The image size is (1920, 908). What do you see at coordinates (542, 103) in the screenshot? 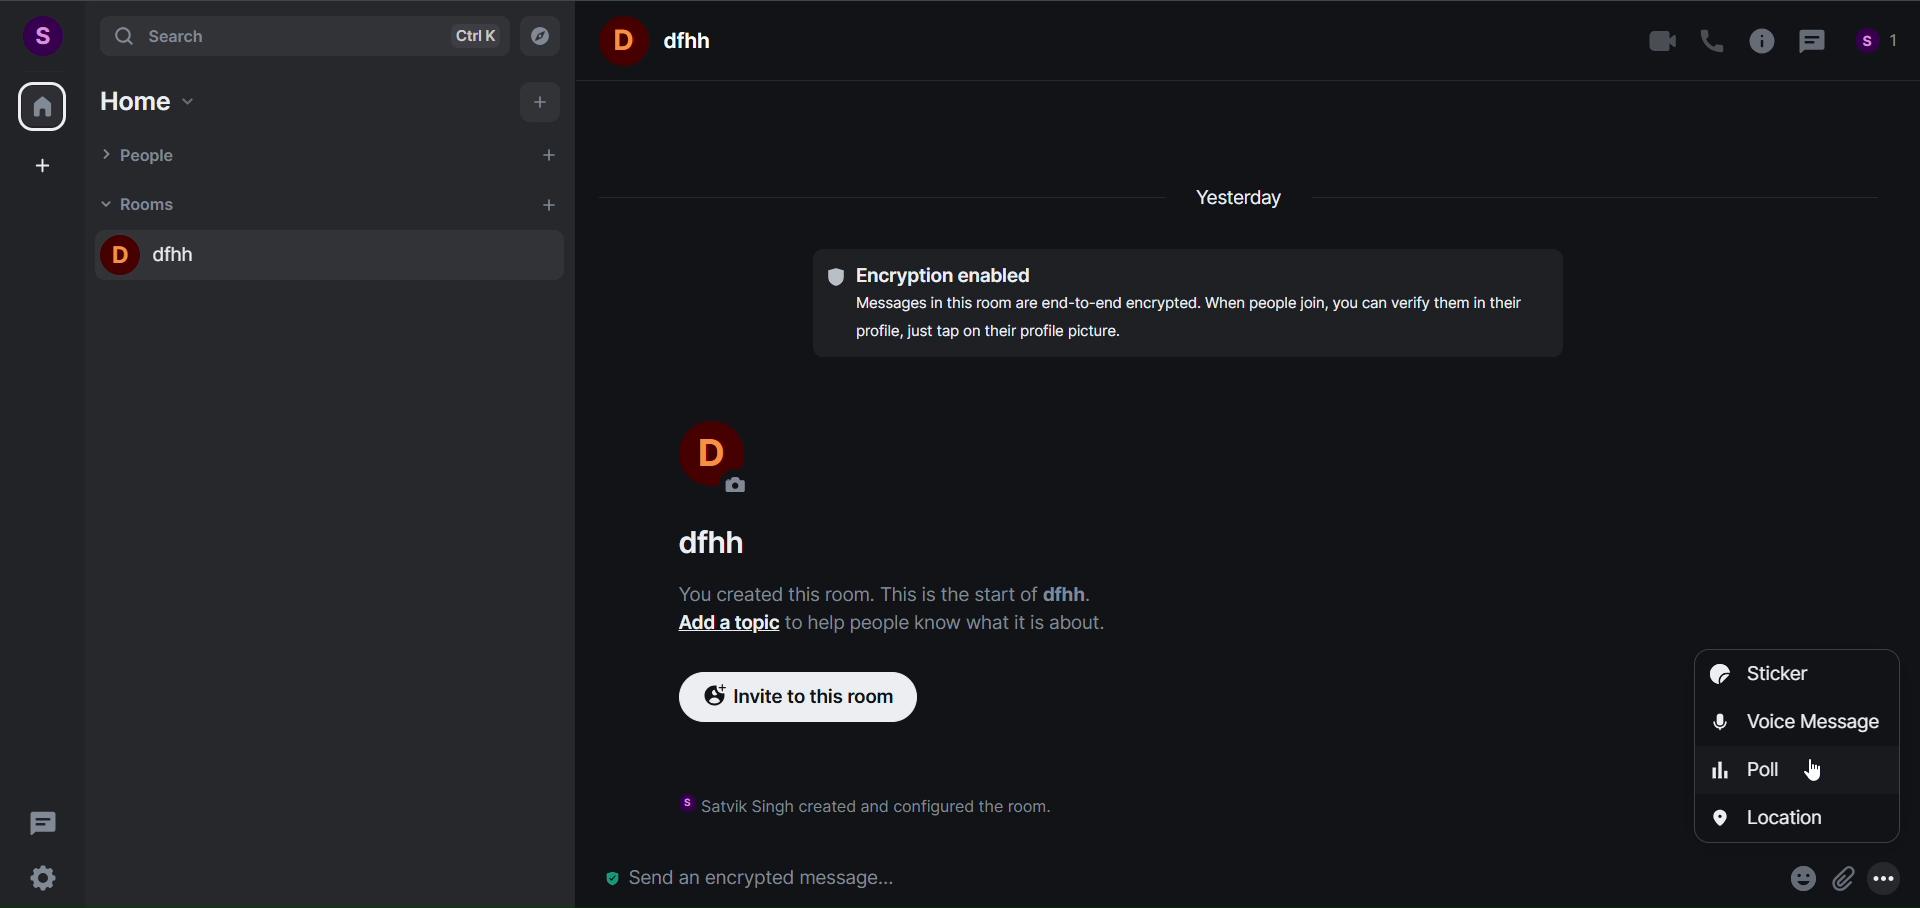
I see `add` at bounding box center [542, 103].